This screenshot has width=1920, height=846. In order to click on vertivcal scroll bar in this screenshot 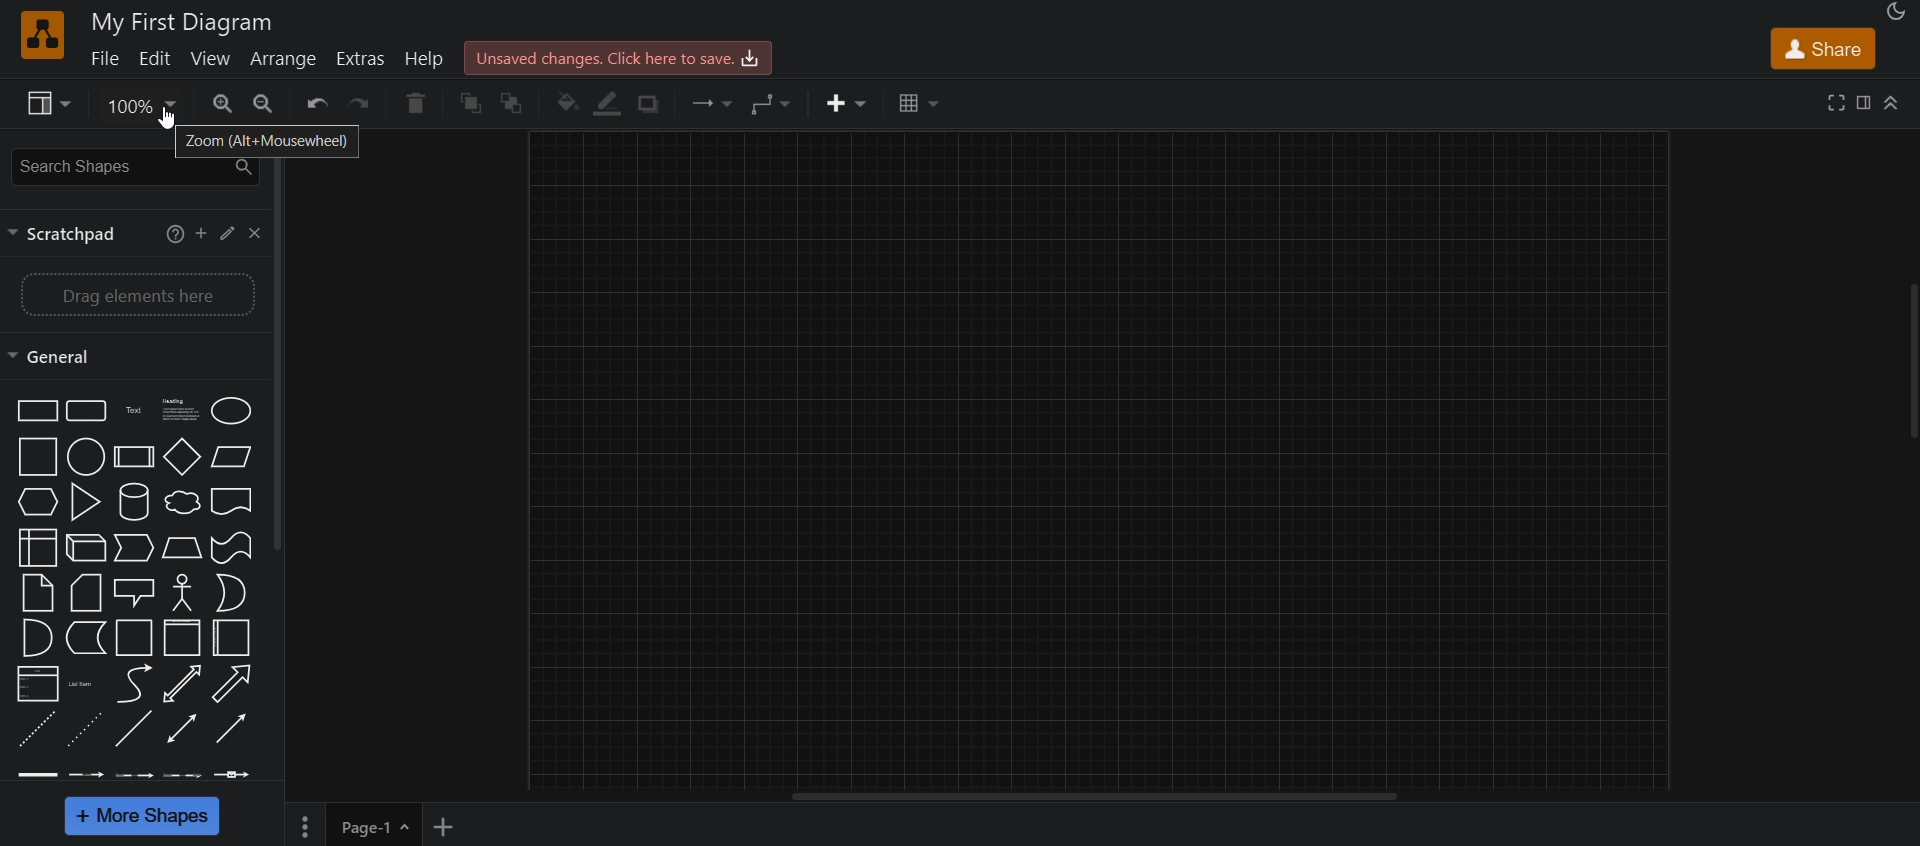, I will do `click(274, 351)`.